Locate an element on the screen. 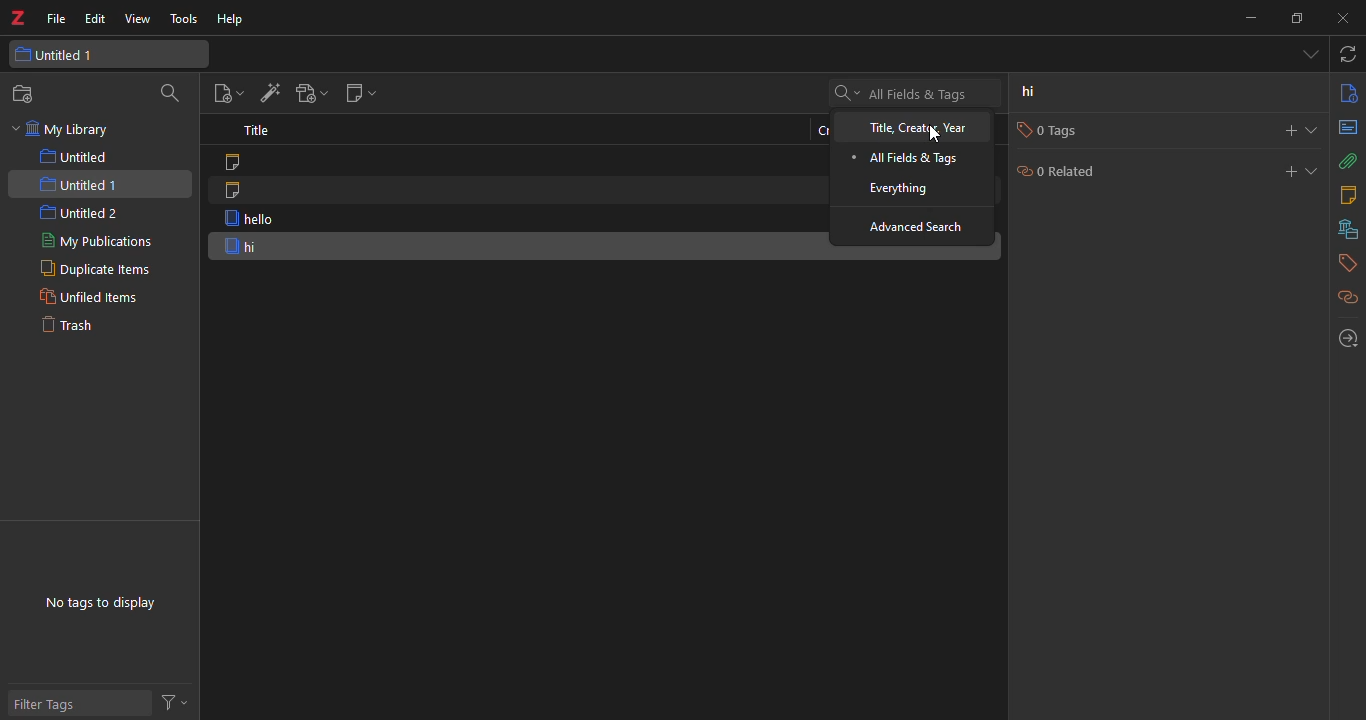 The width and height of the screenshot is (1366, 720). untitled 2 is located at coordinates (80, 212).